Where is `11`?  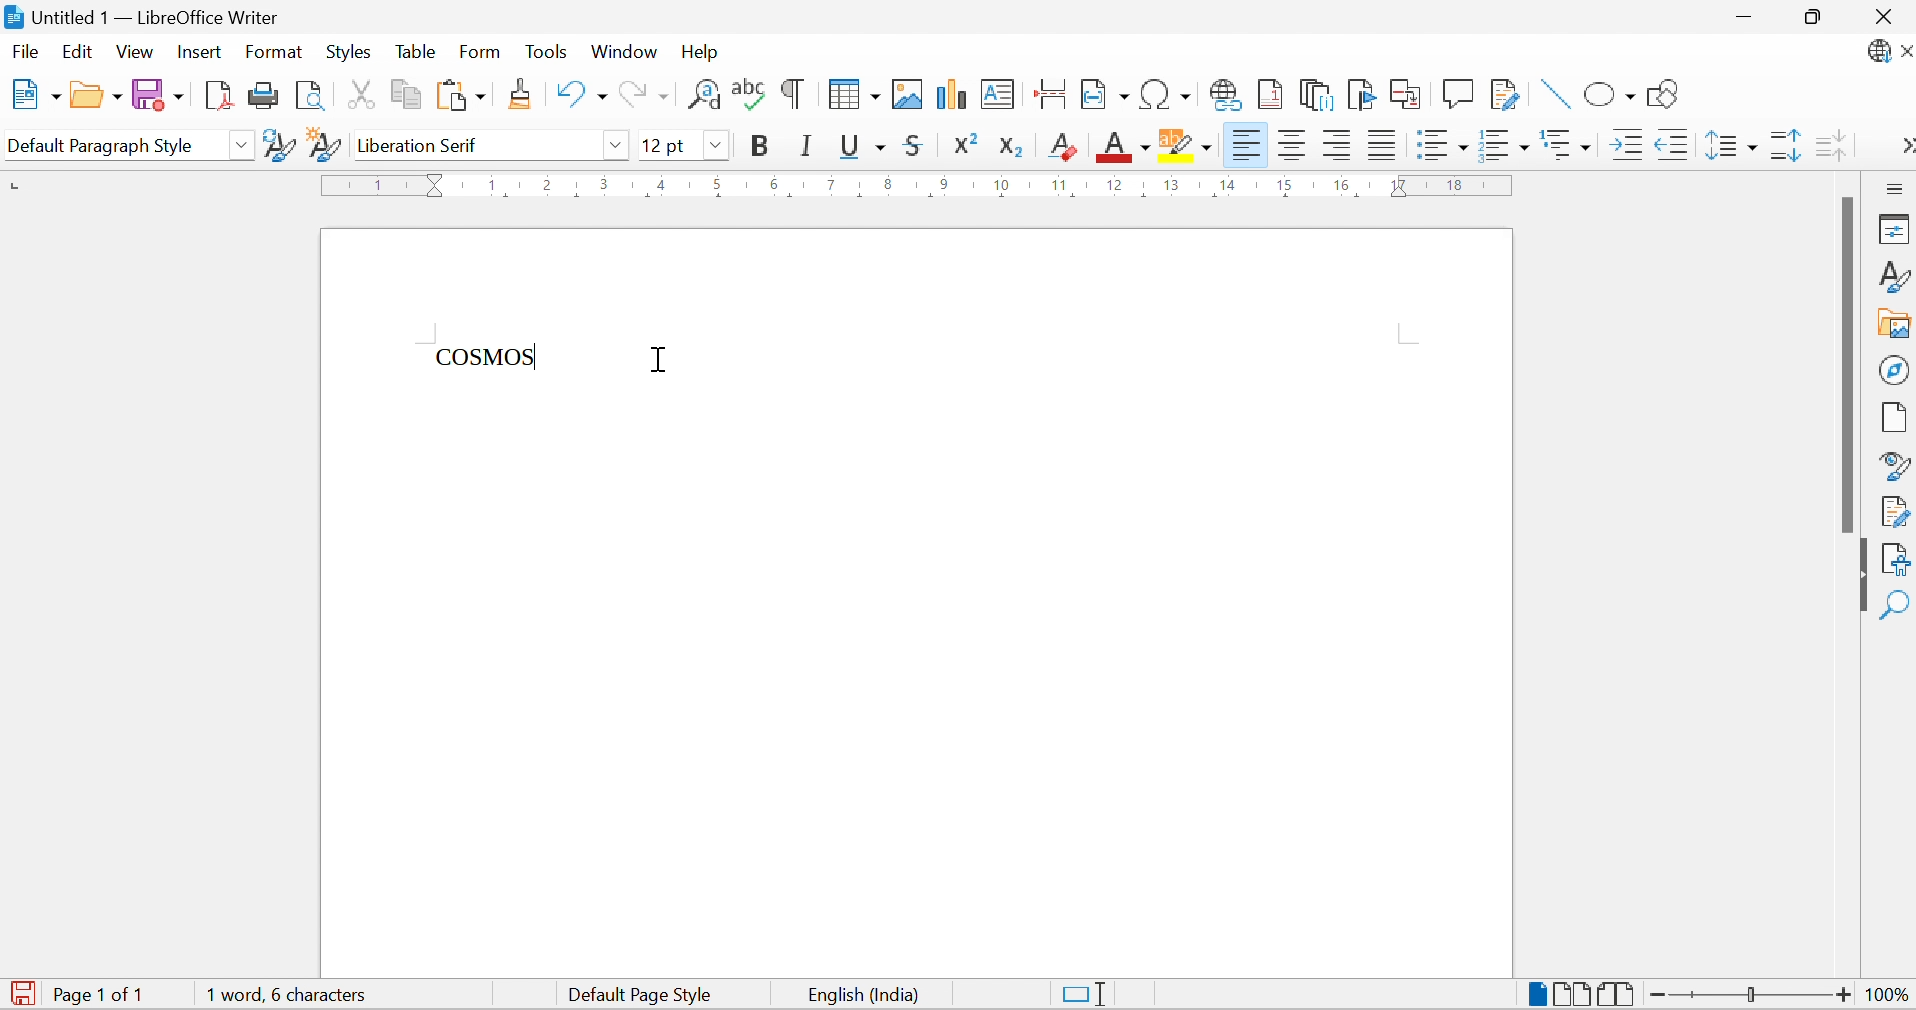 11 is located at coordinates (1061, 185).